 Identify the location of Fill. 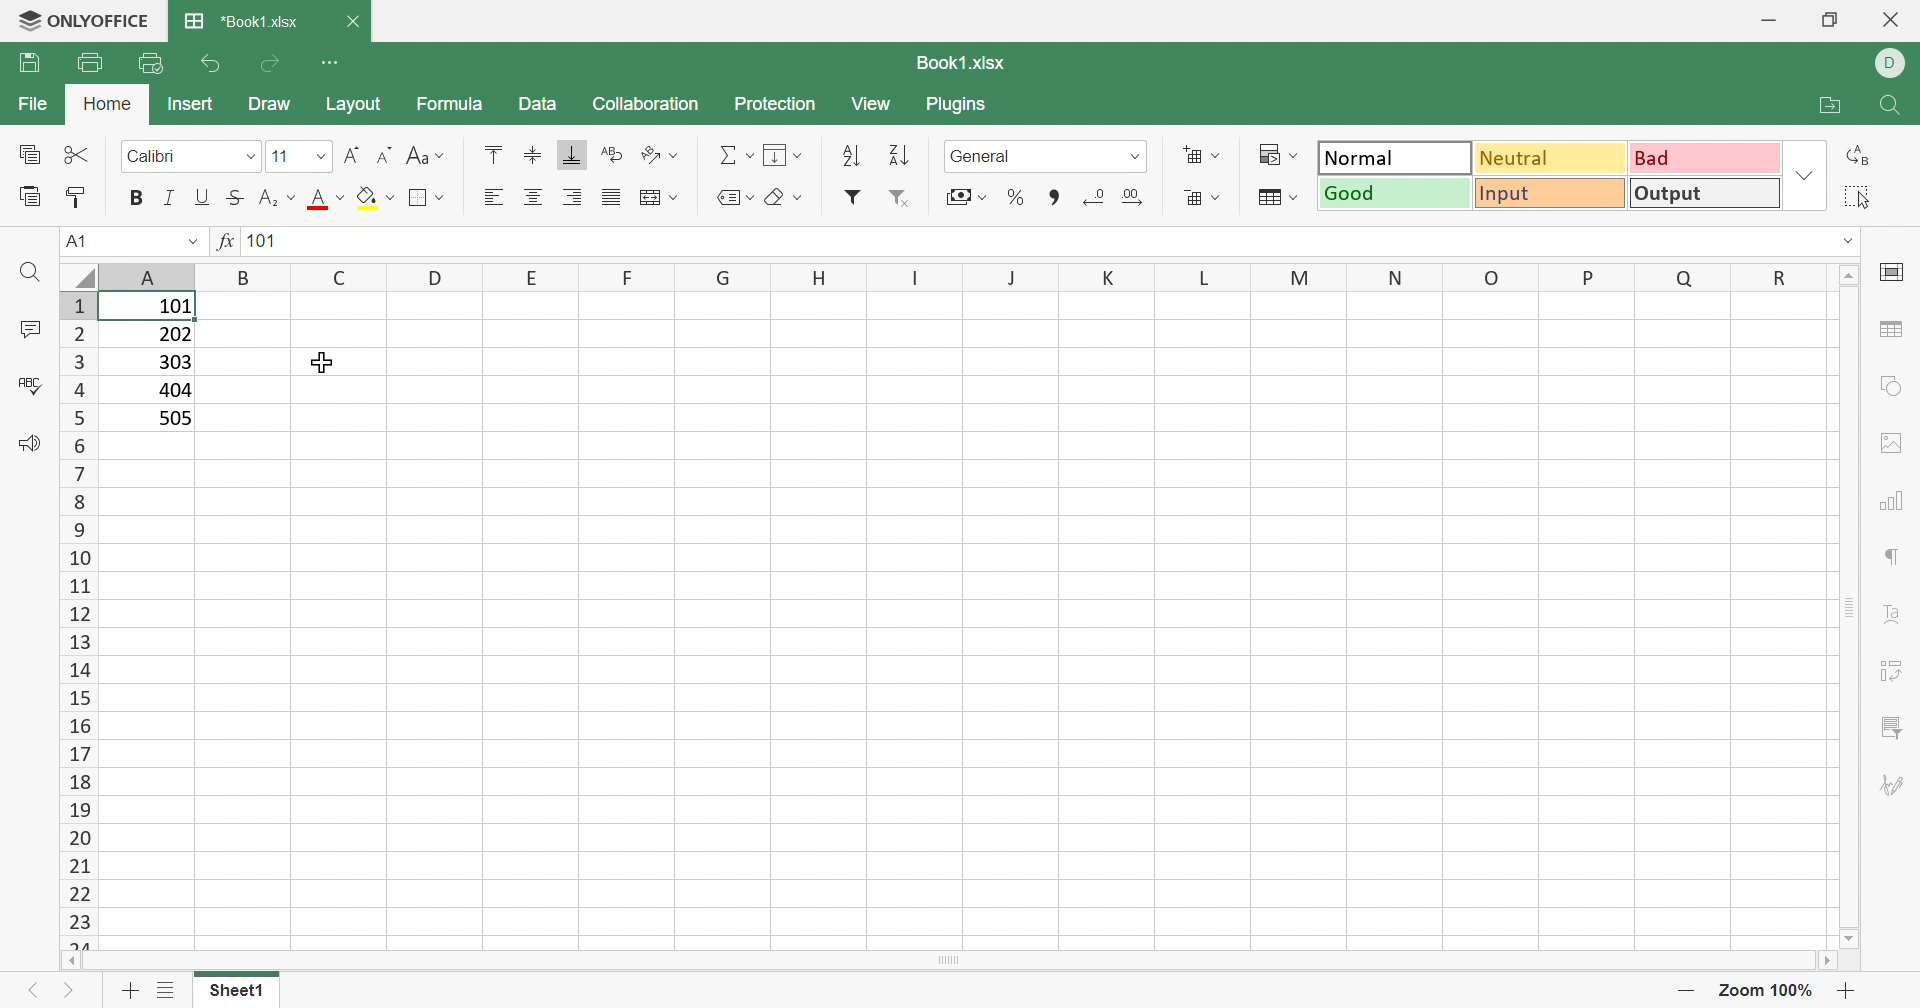
(374, 199).